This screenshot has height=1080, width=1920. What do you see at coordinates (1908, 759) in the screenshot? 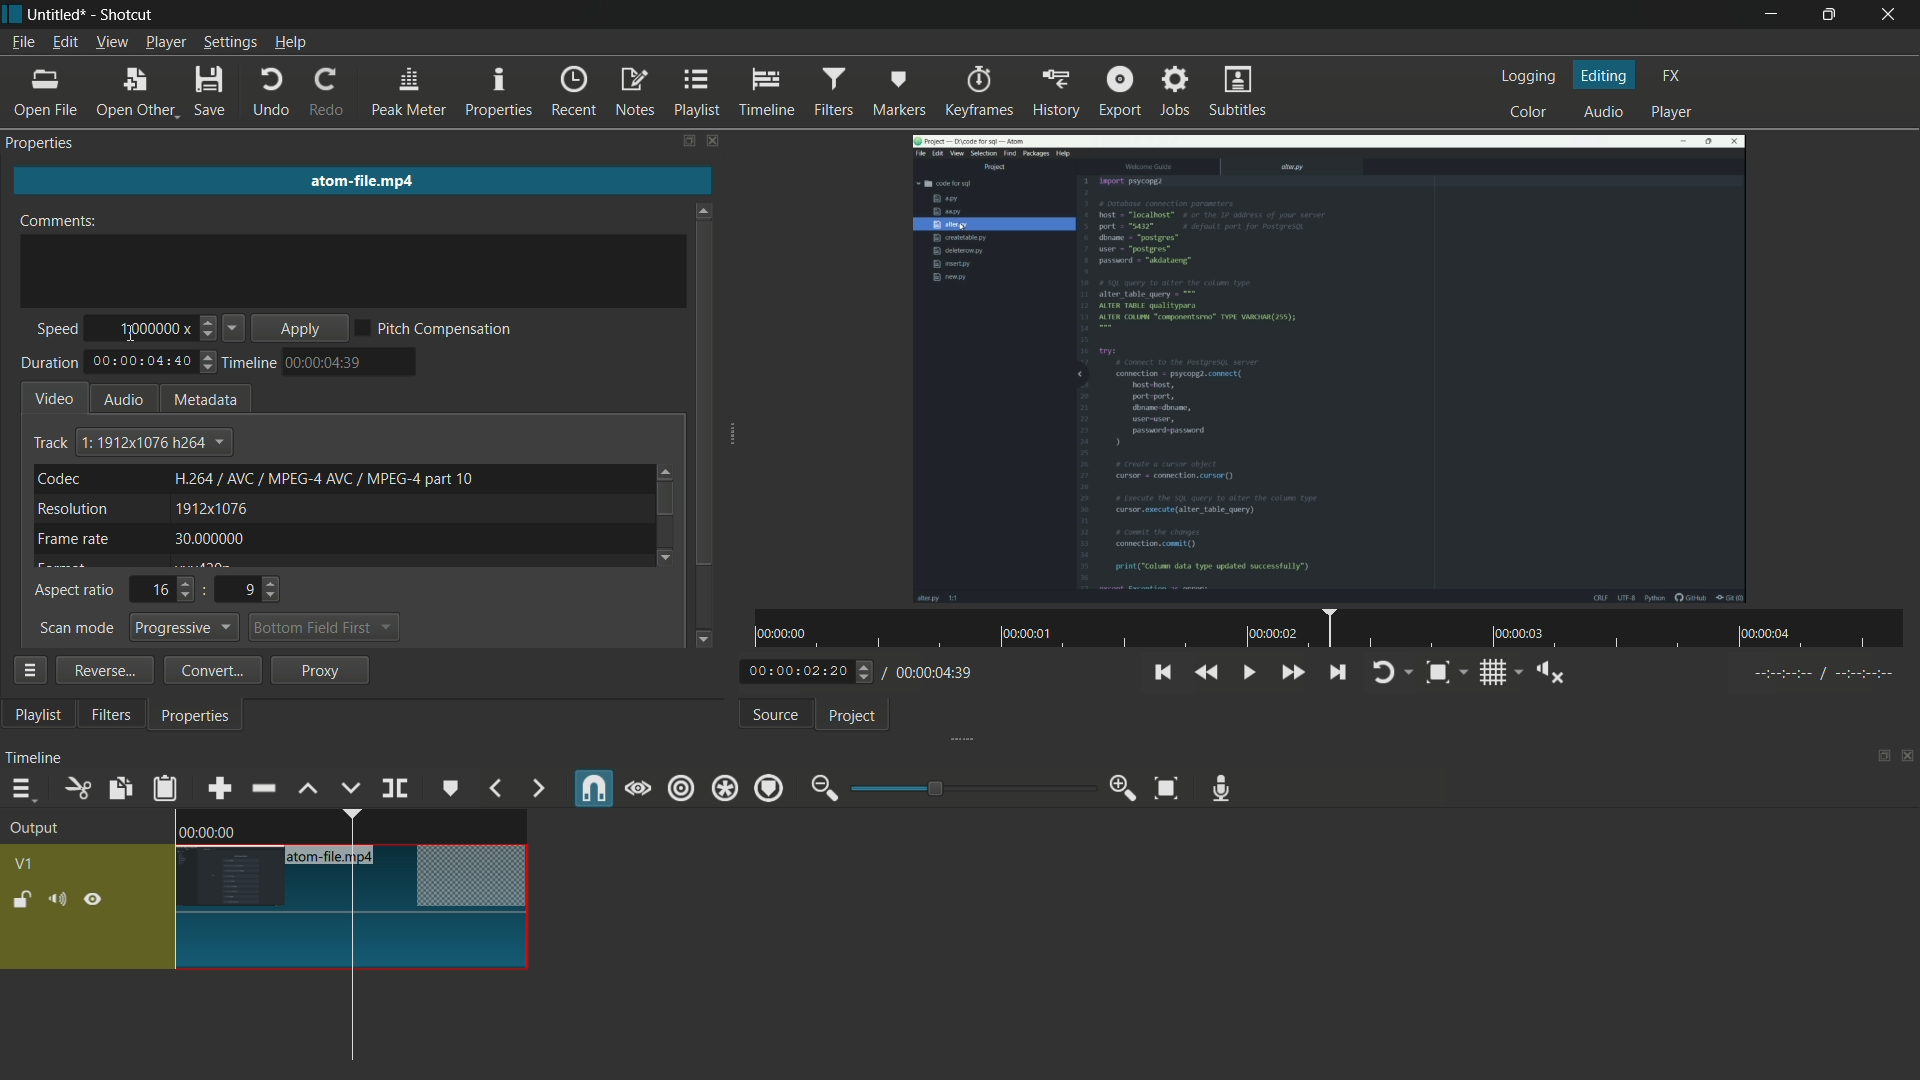
I see `close timeline` at bounding box center [1908, 759].